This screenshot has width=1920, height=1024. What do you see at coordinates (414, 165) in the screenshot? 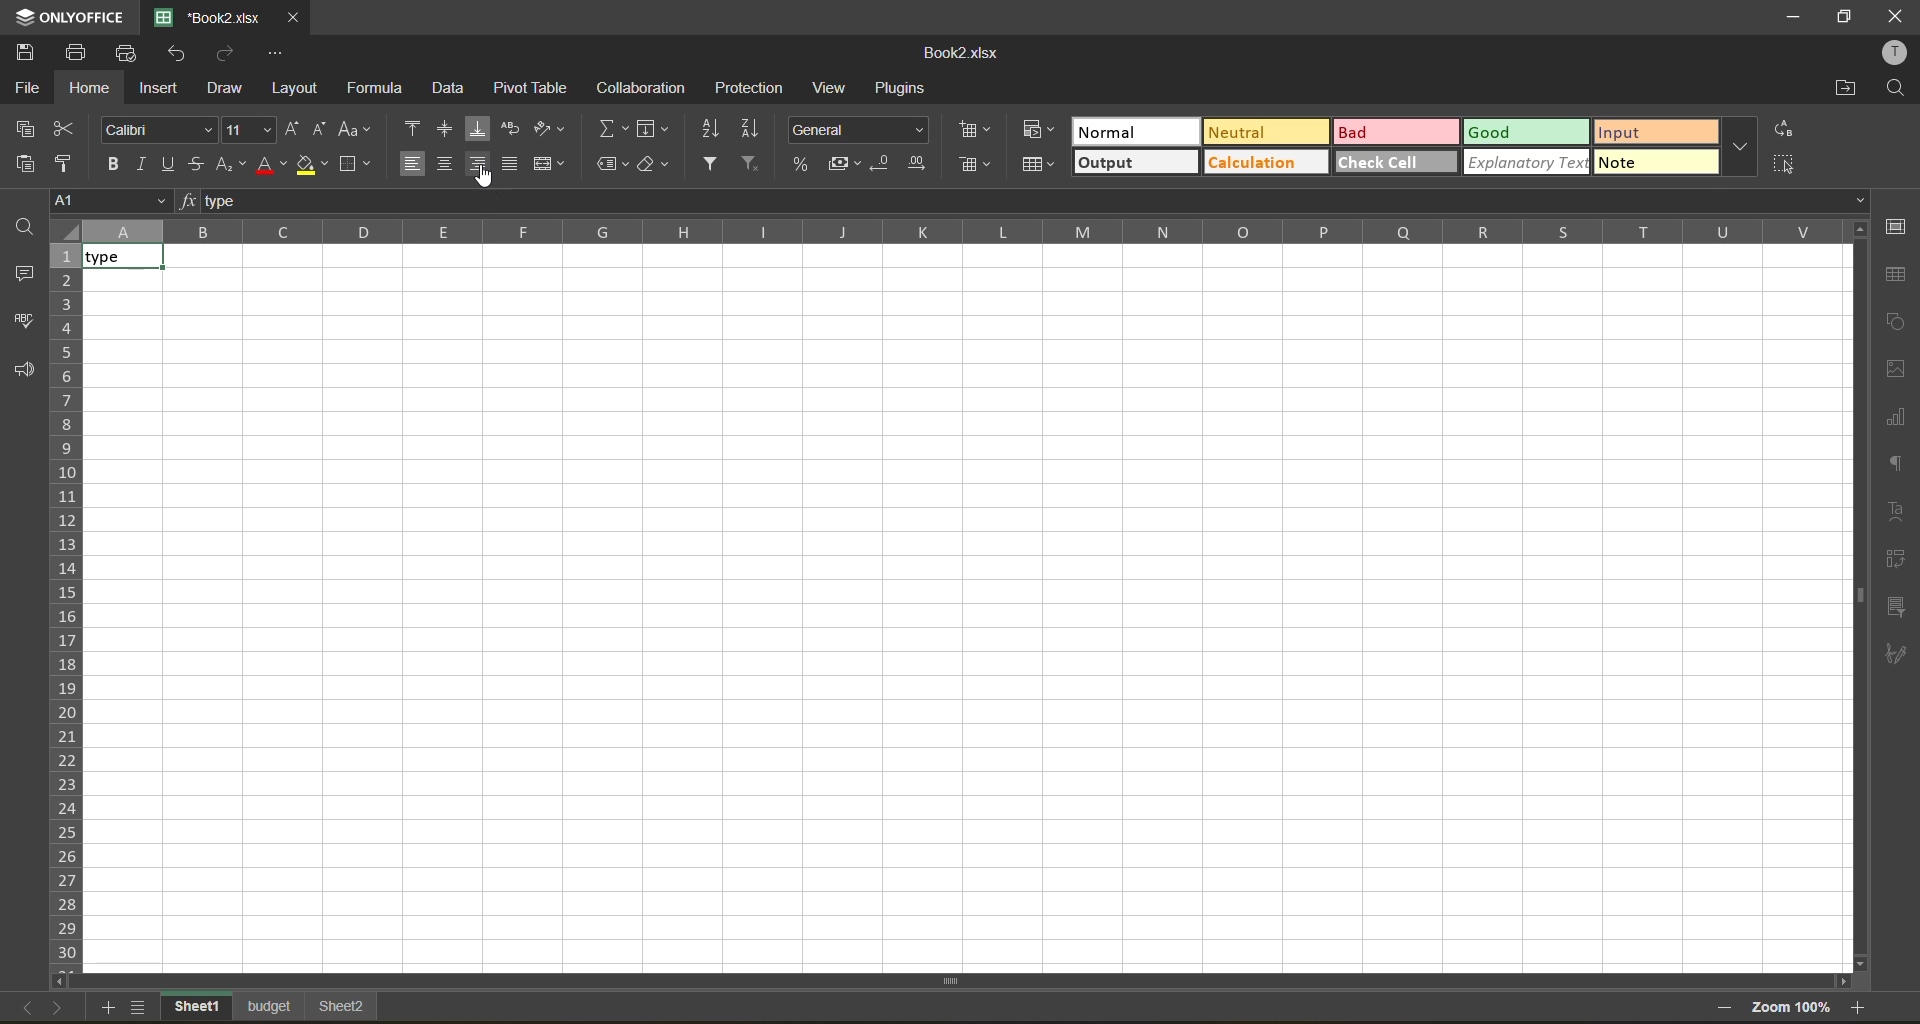
I see `align left` at bounding box center [414, 165].